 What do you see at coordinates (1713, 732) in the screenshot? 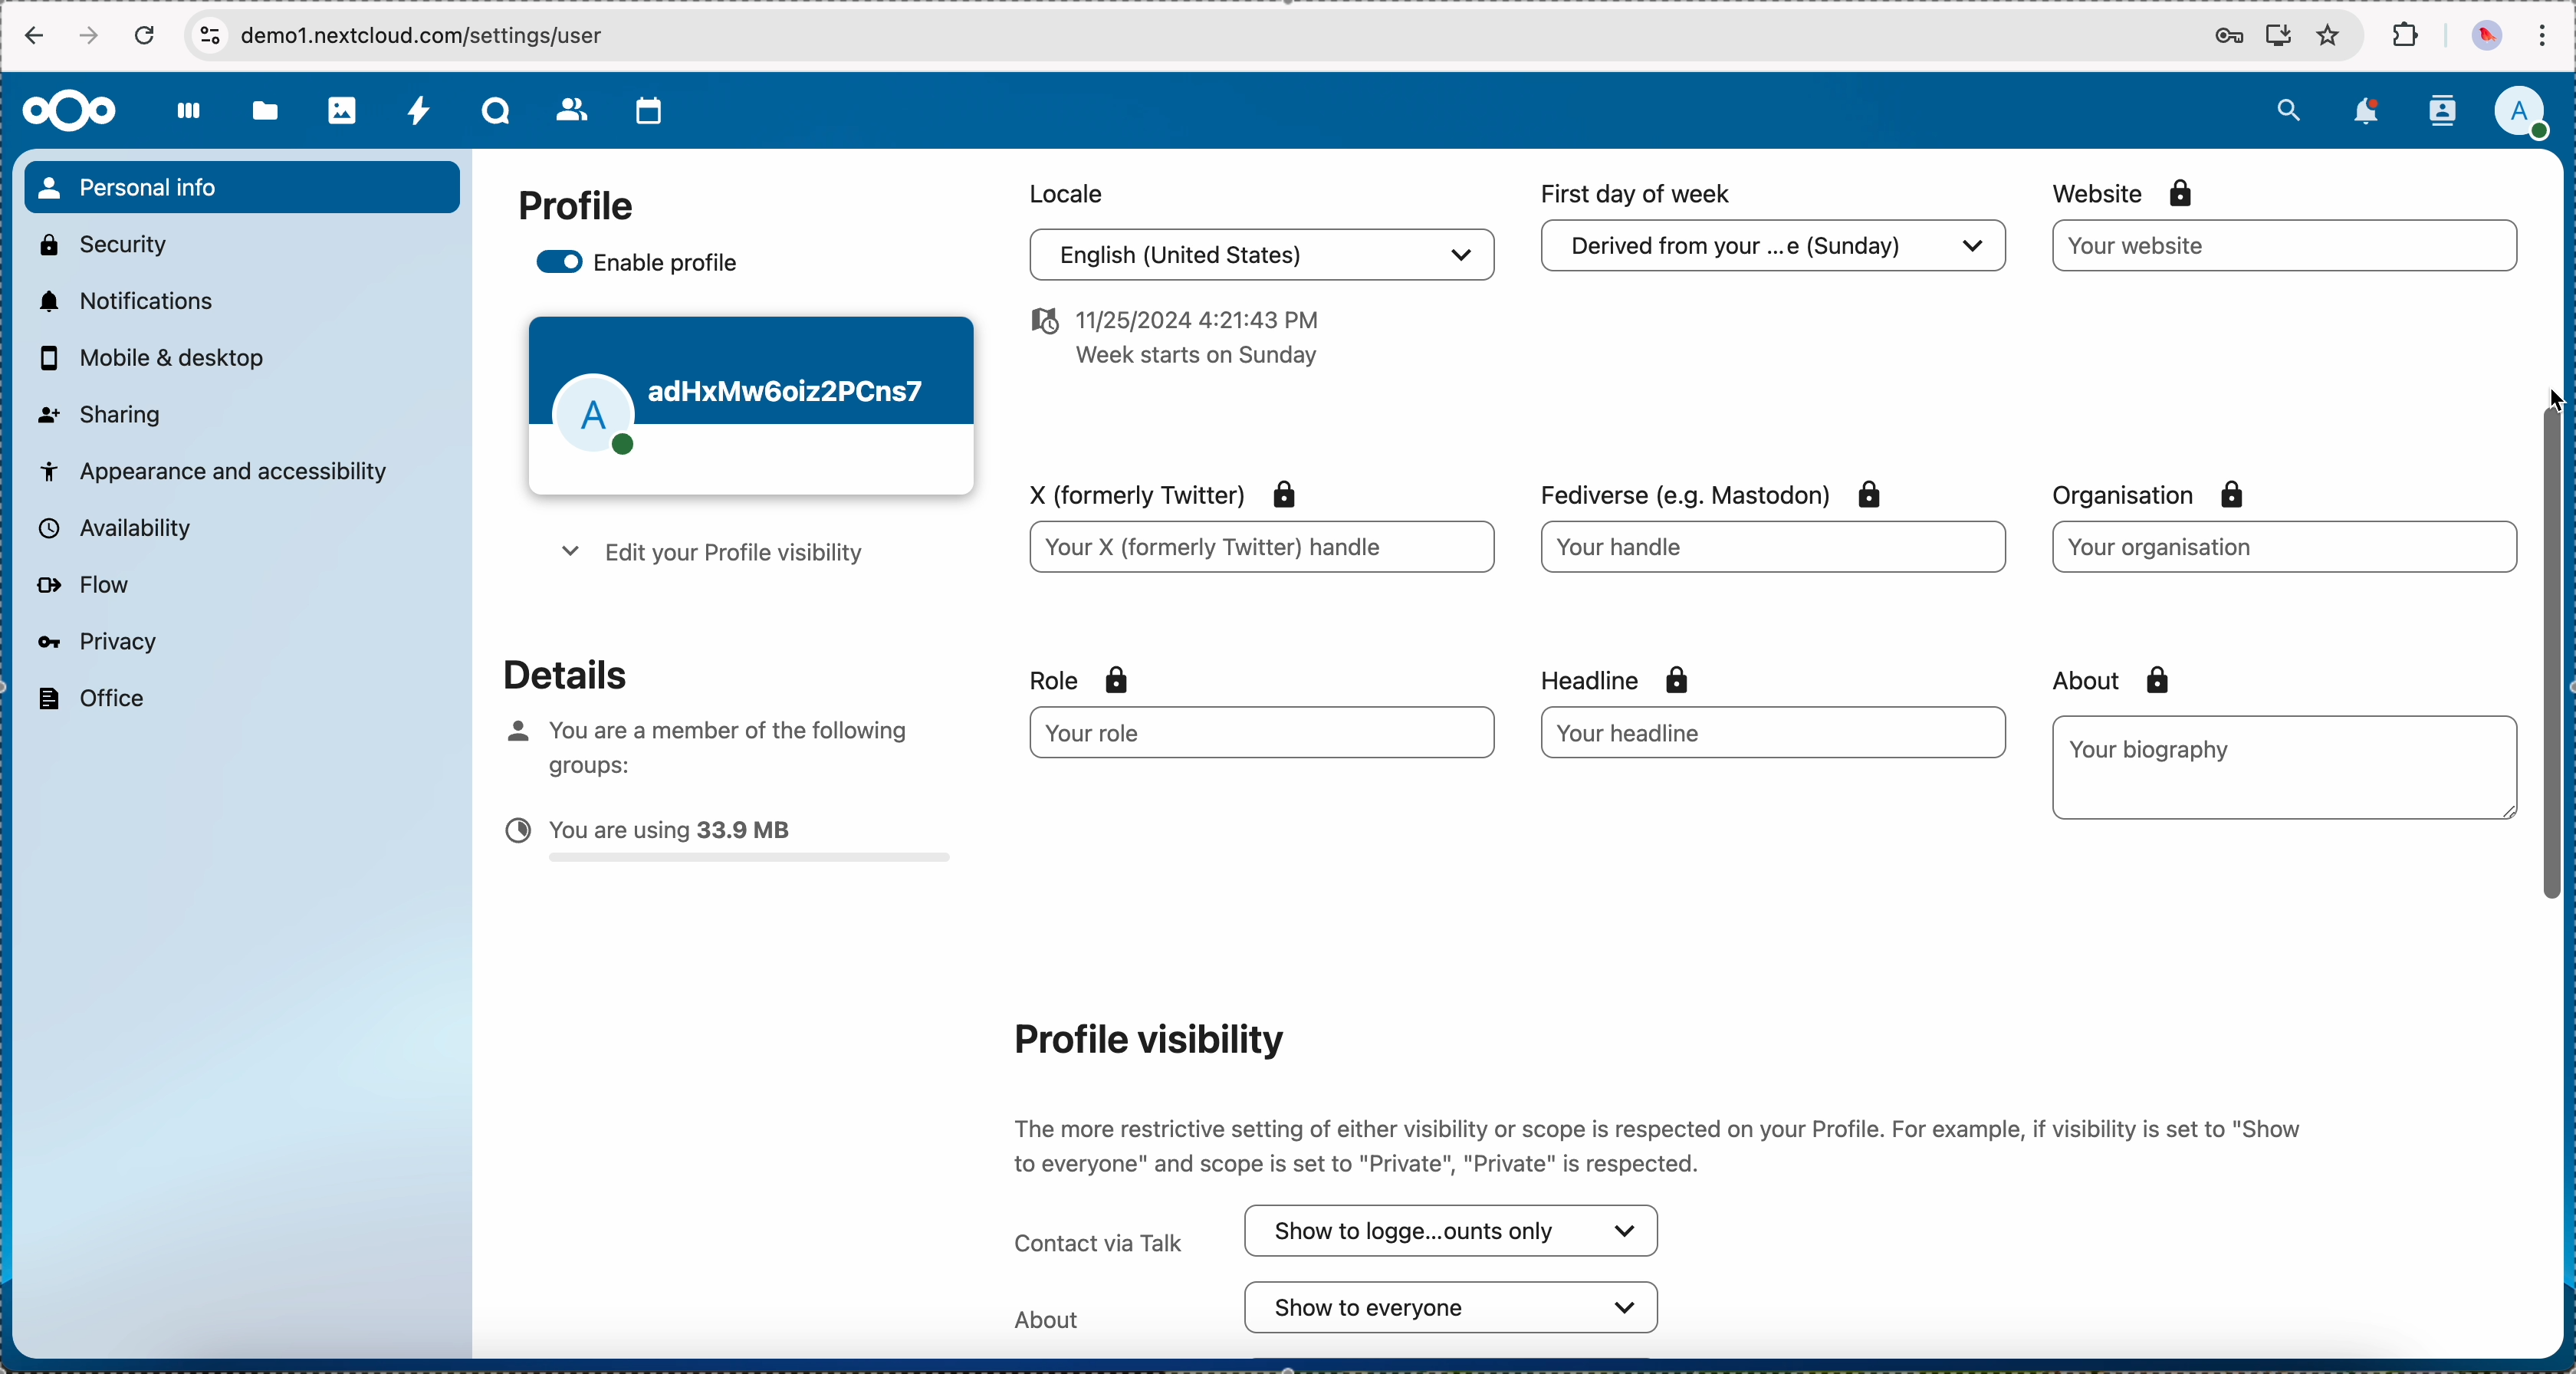
I see `your headline` at bounding box center [1713, 732].